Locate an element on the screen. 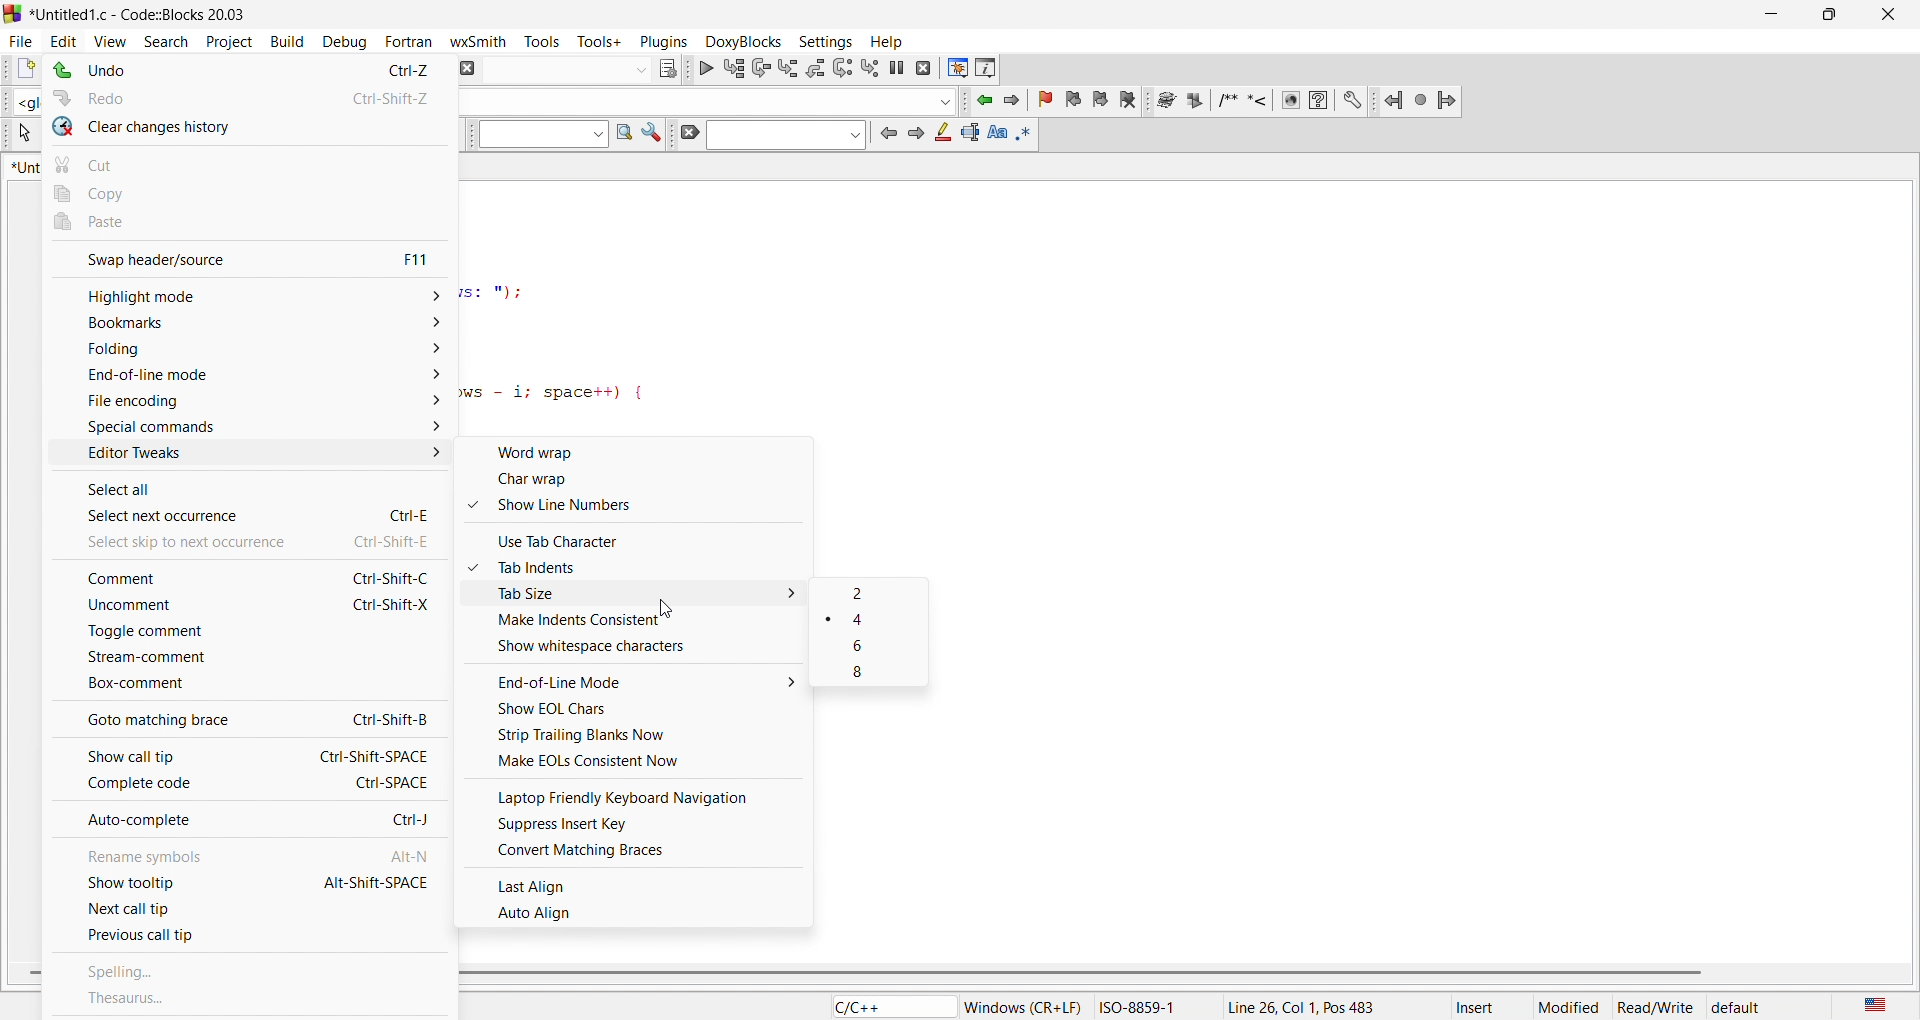  Ctrl-SPACE is located at coordinates (397, 783).